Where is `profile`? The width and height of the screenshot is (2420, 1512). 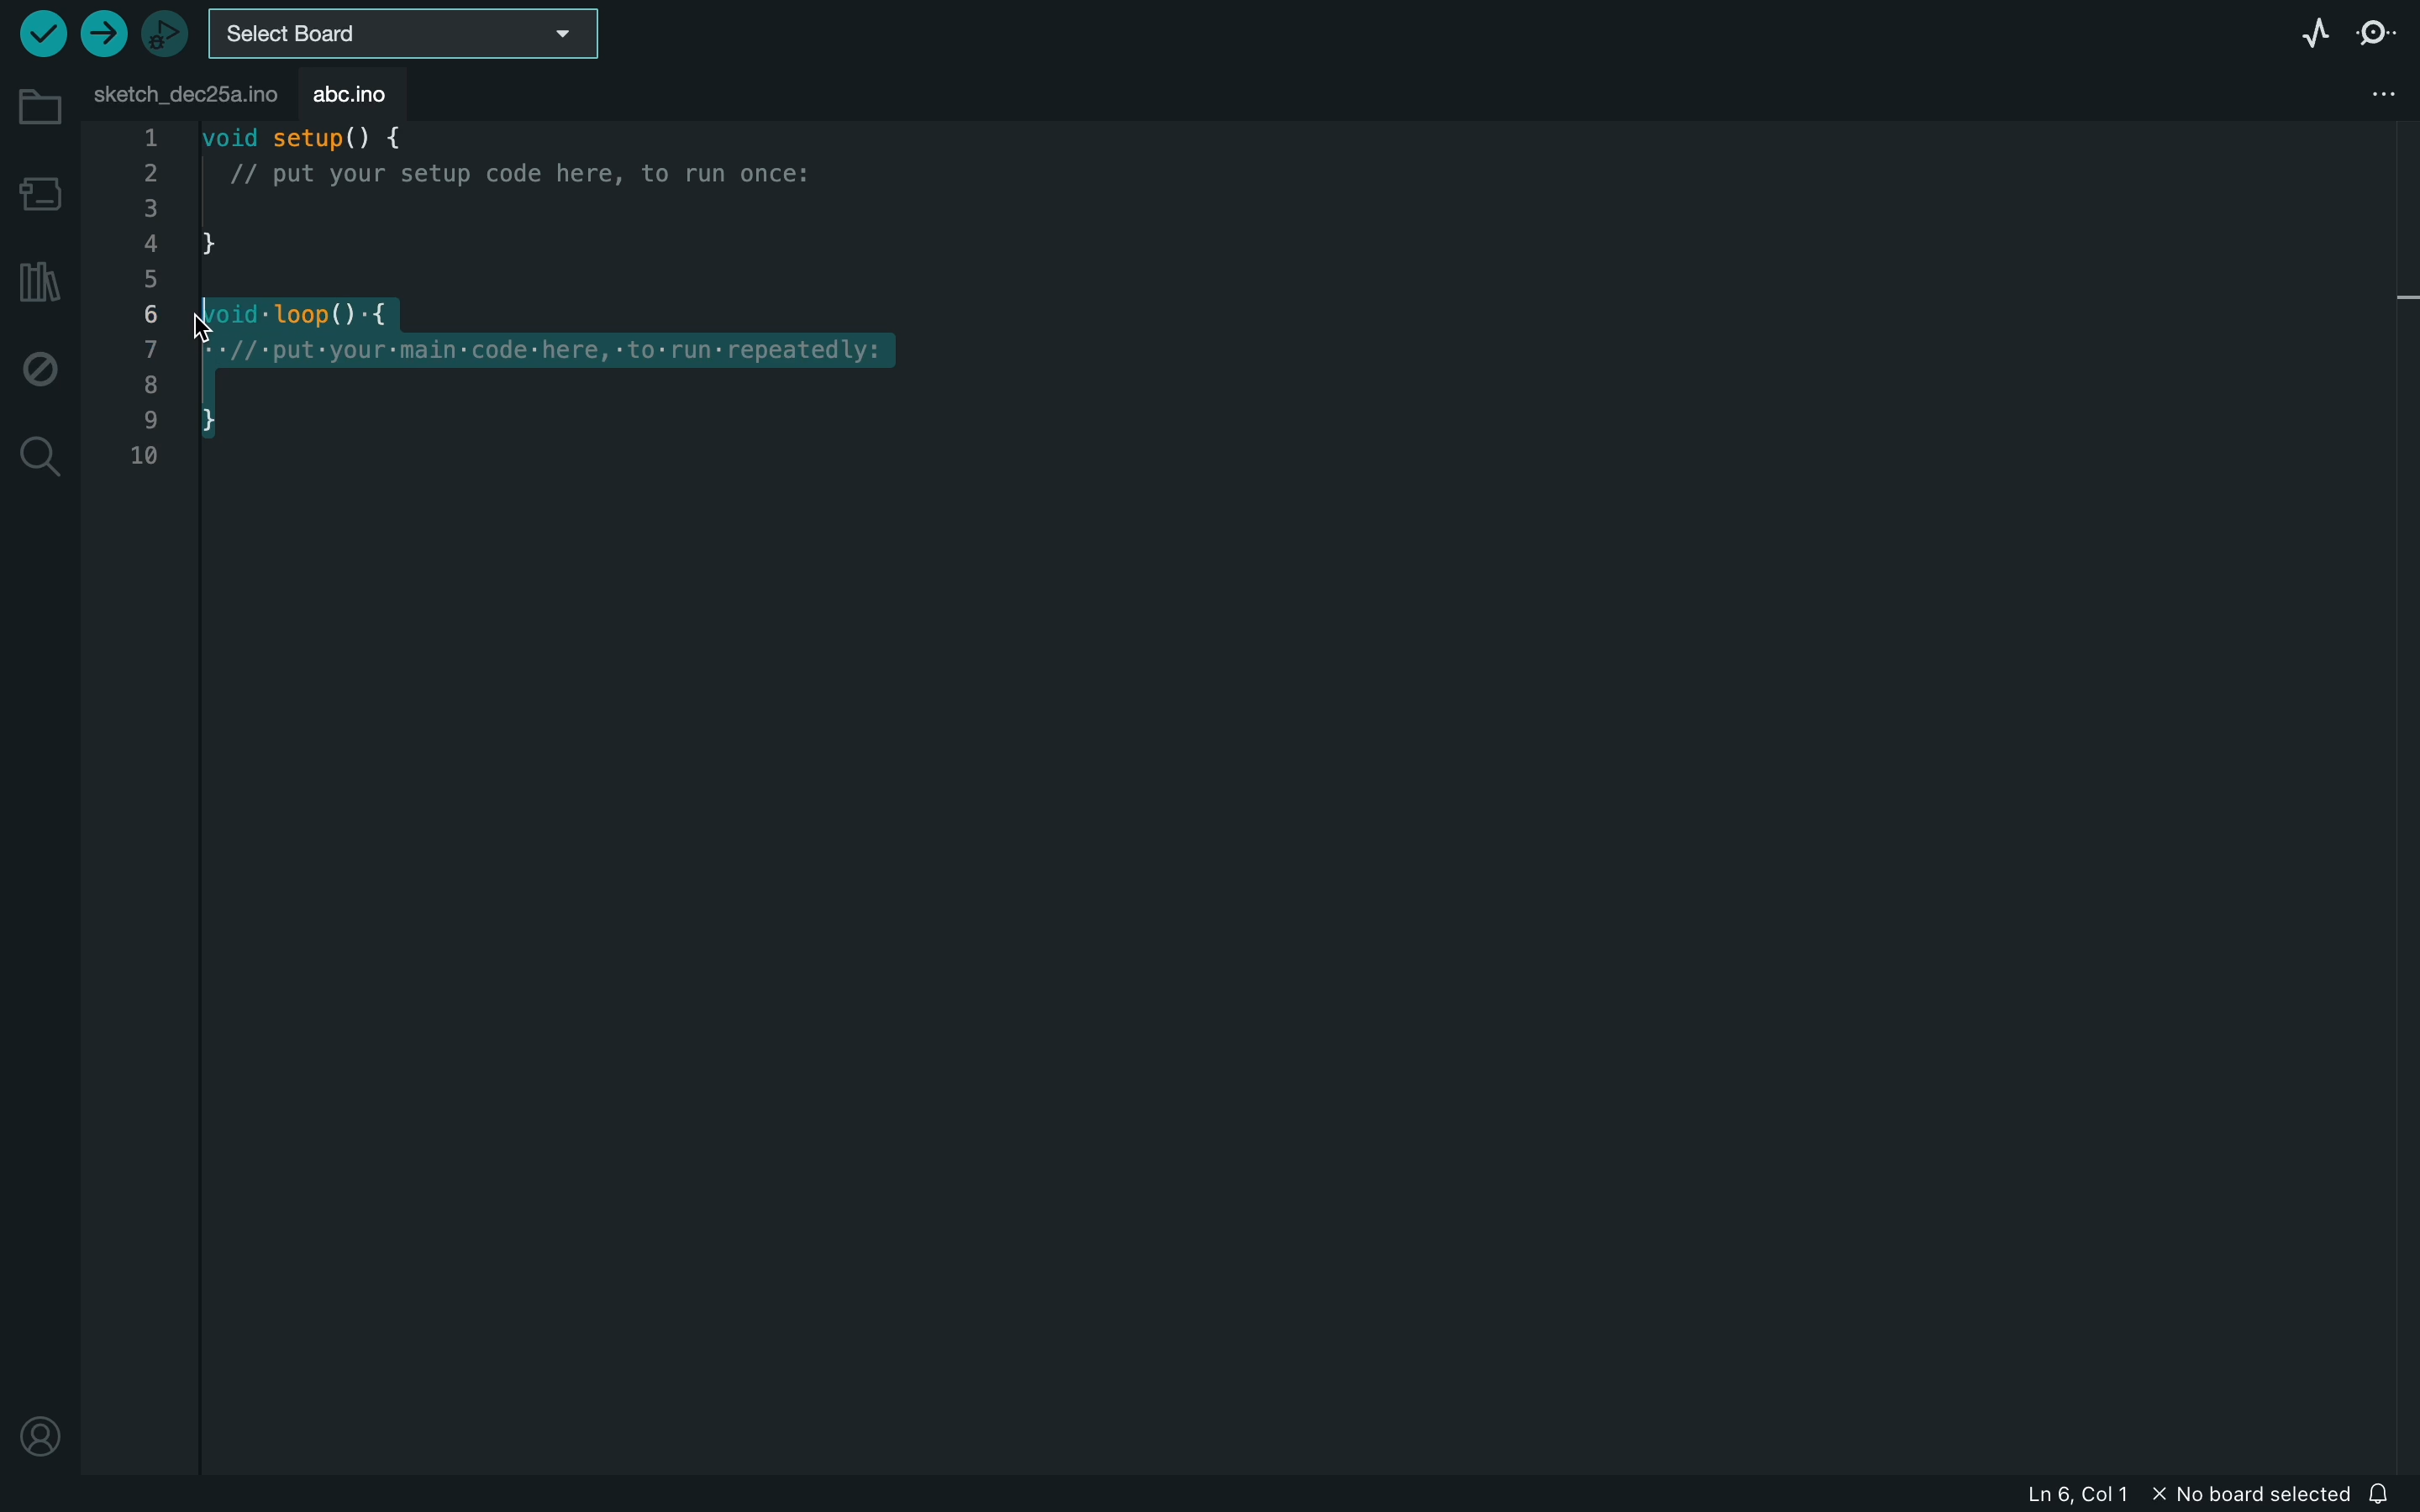 profile is located at coordinates (41, 1442).